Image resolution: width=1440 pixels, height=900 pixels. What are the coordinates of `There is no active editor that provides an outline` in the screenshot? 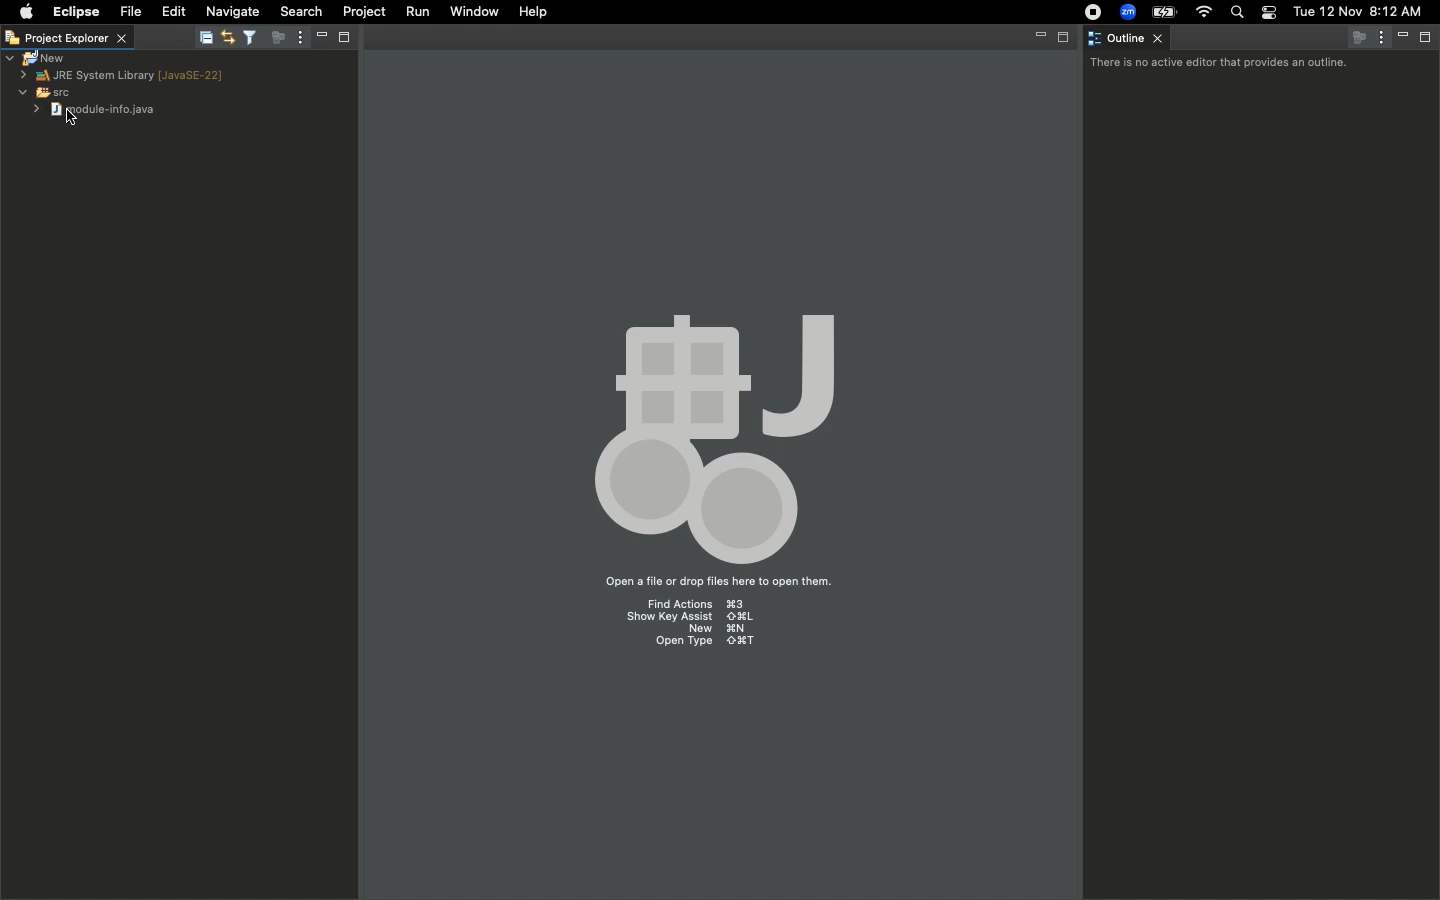 It's located at (1219, 64).